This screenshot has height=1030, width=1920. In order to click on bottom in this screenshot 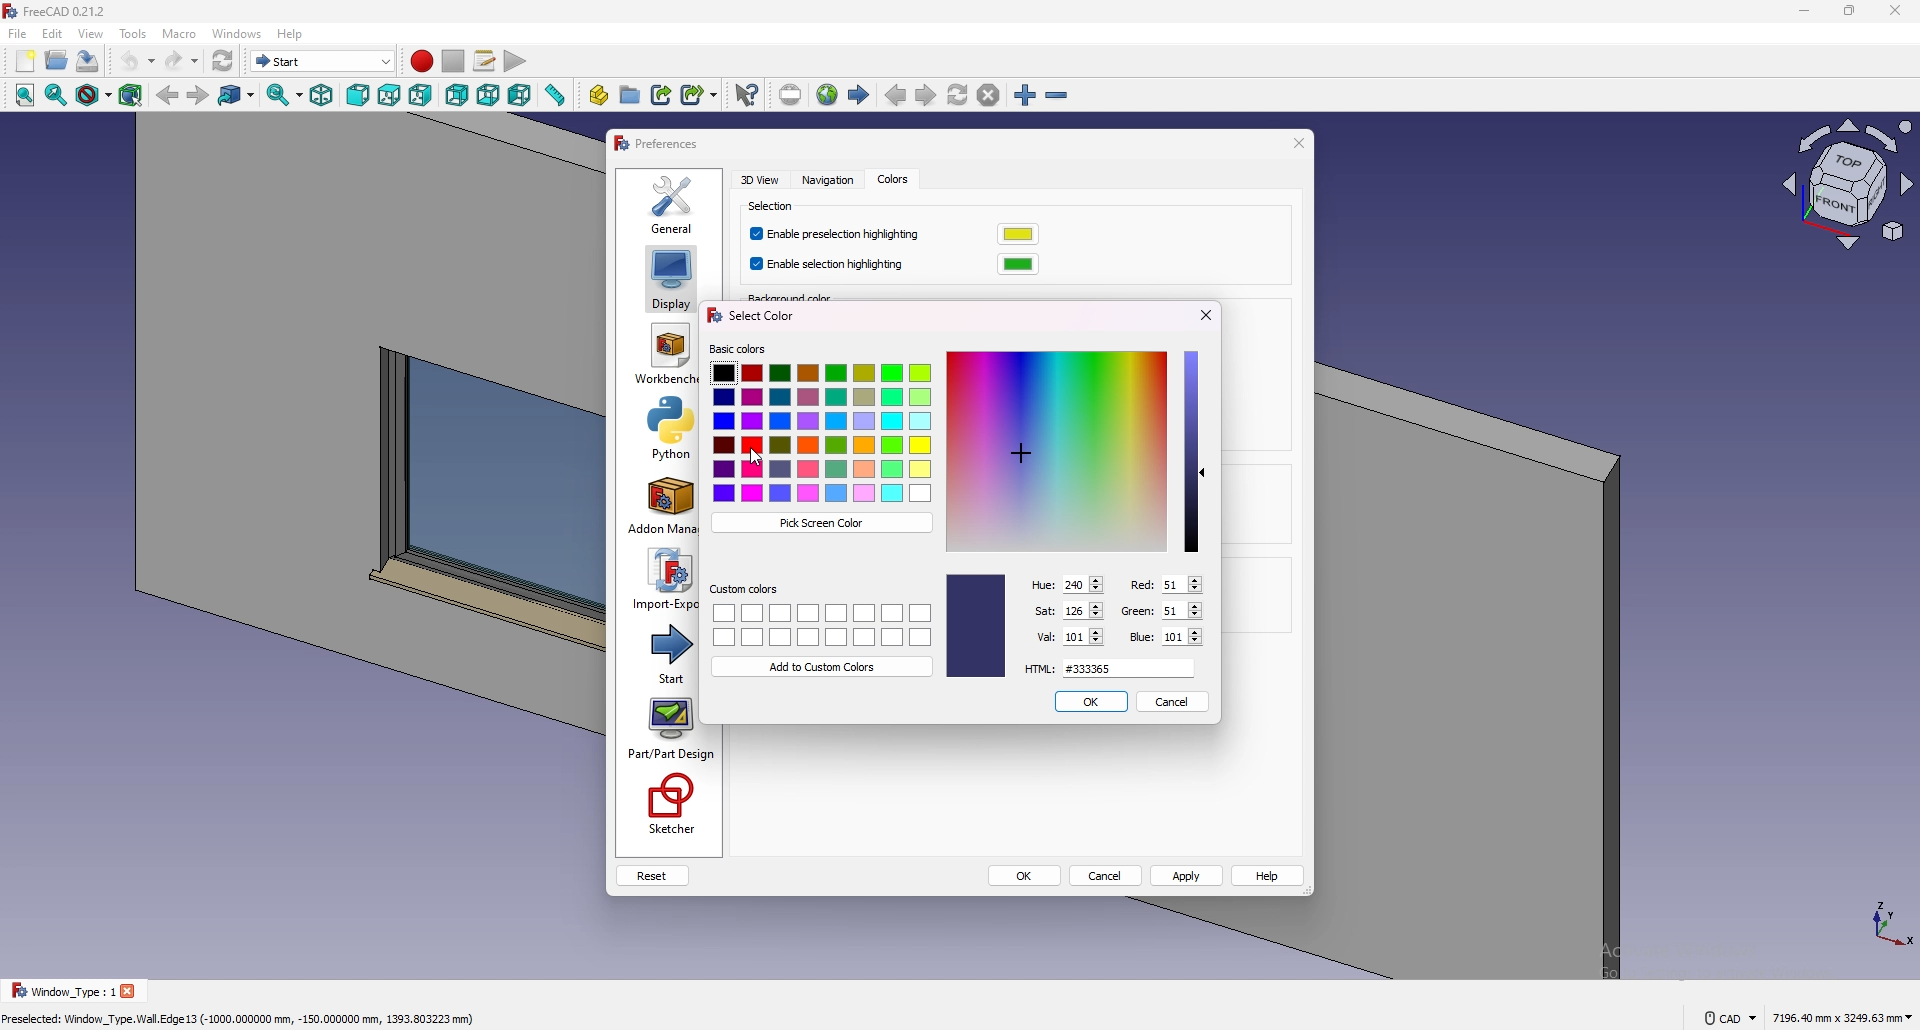, I will do `click(489, 96)`.